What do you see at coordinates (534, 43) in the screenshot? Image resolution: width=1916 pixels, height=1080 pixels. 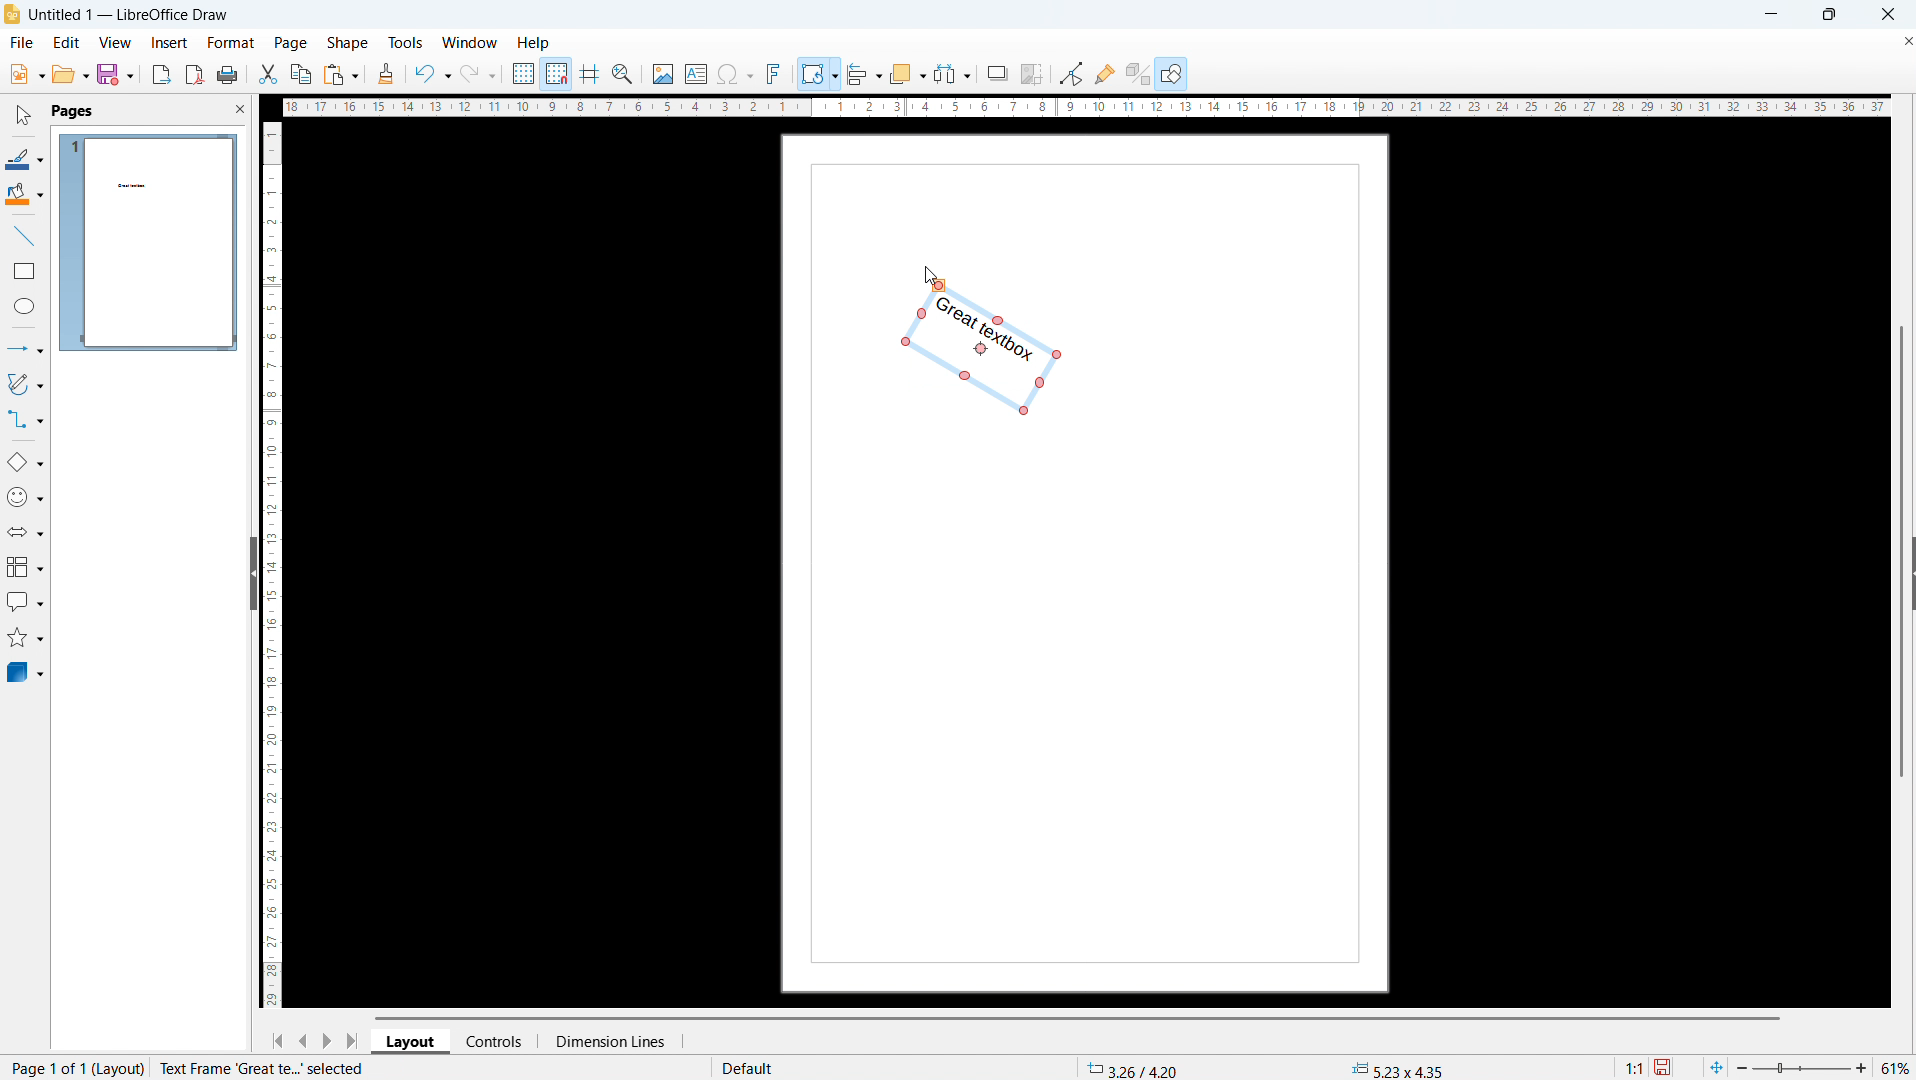 I see `help` at bounding box center [534, 43].